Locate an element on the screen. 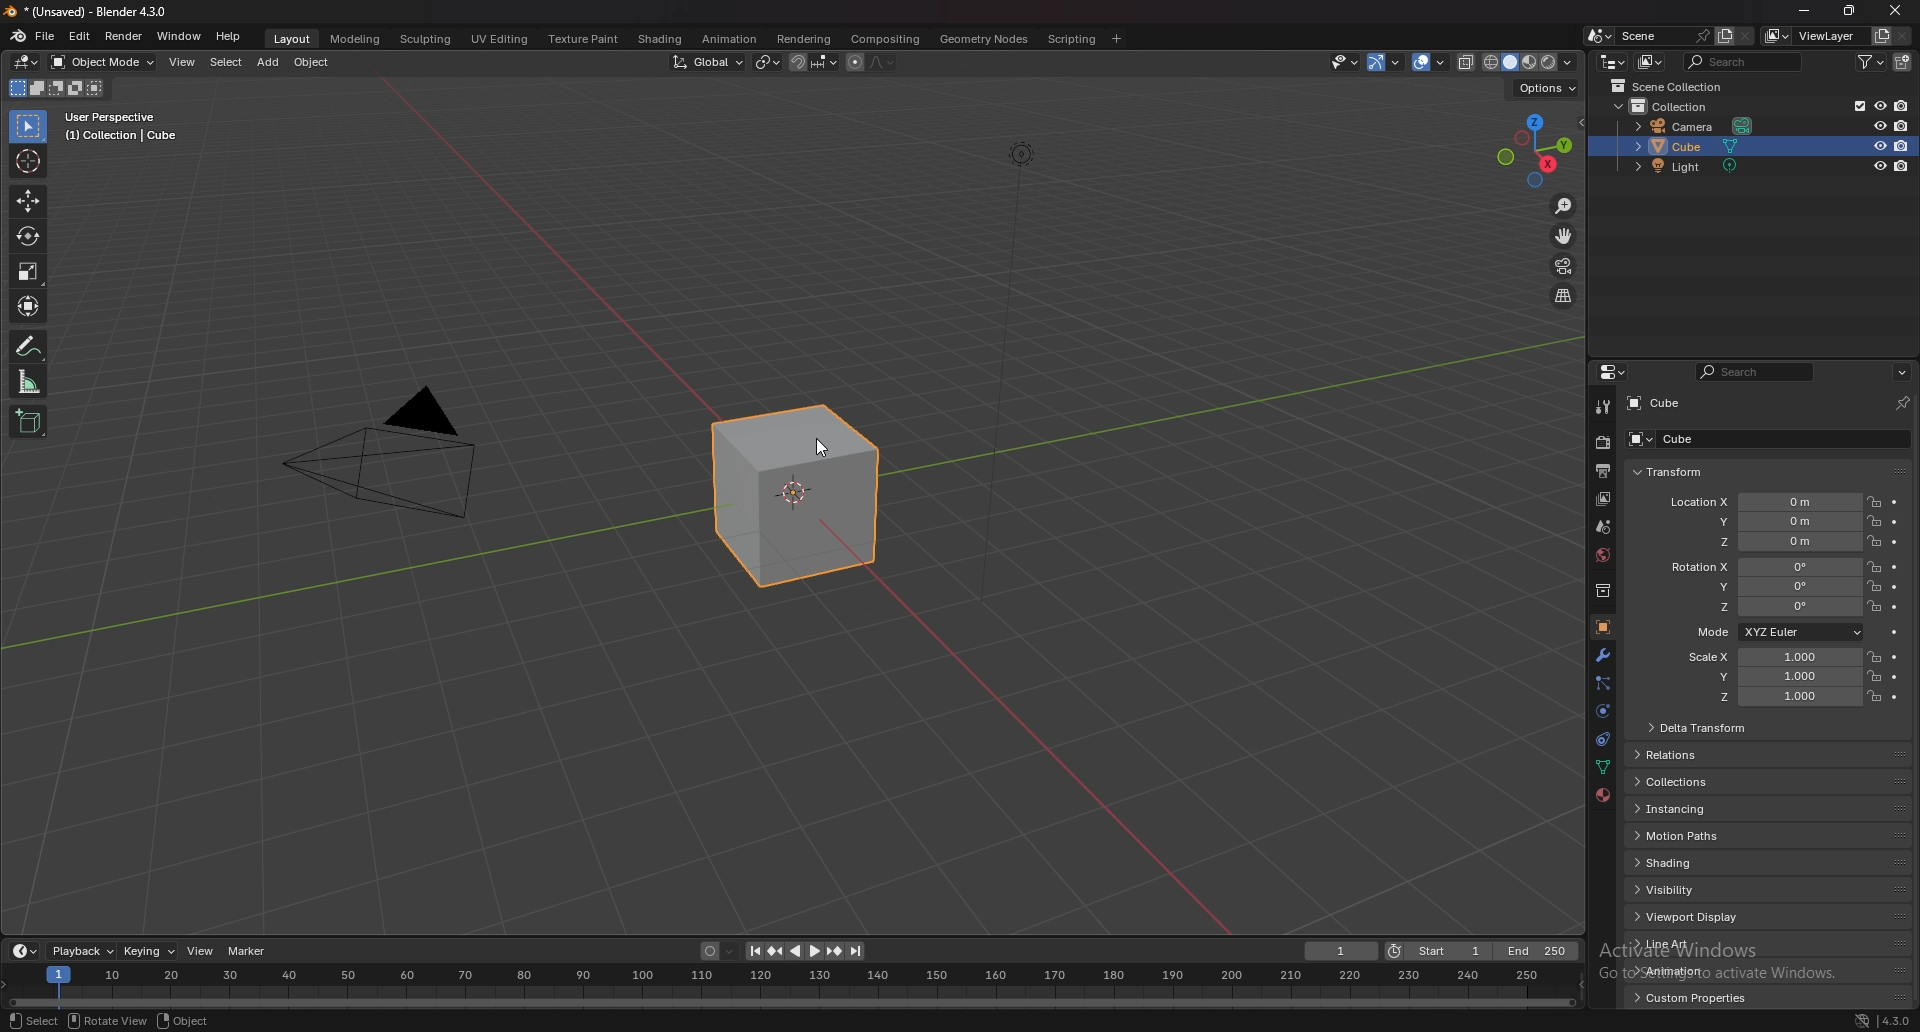 The width and height of the screenshot is (1920, 1032). animate property is located at coordinates (1894, 568).